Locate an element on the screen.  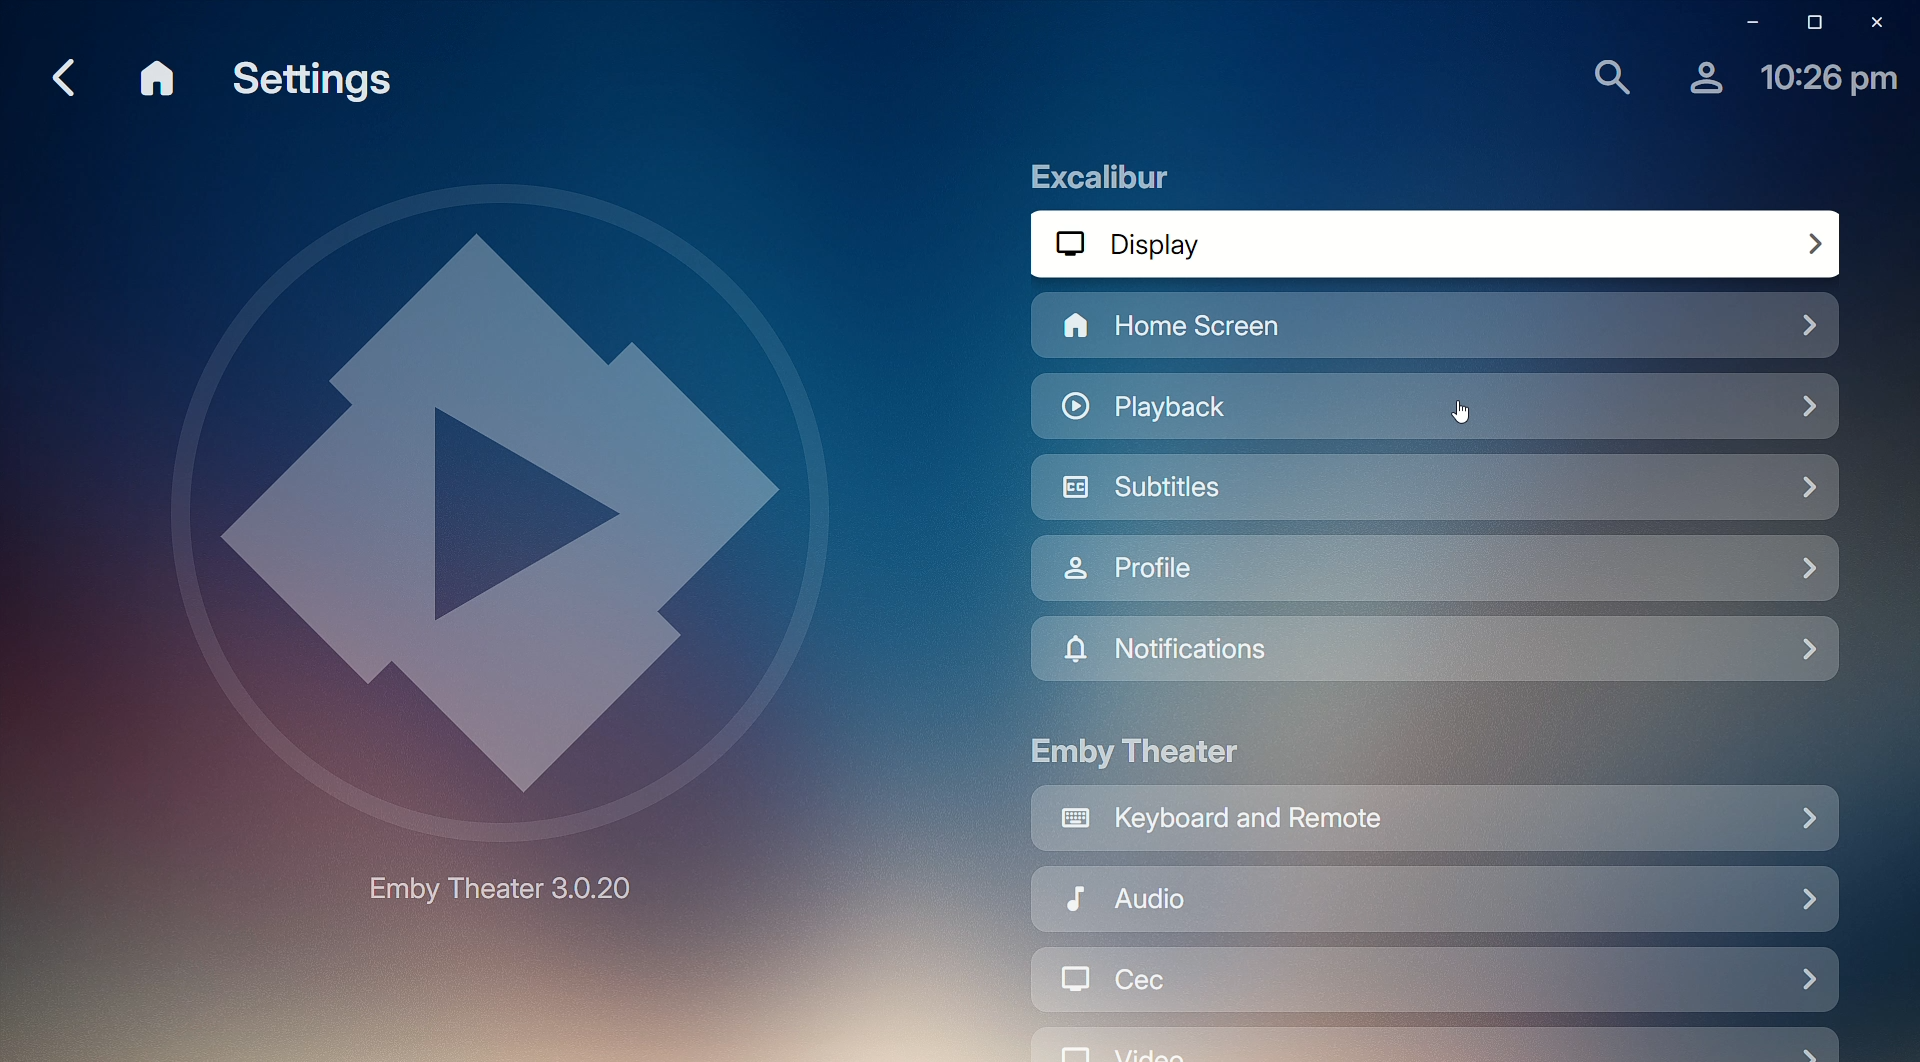
Notifications is located at coordinates (1435, 652).